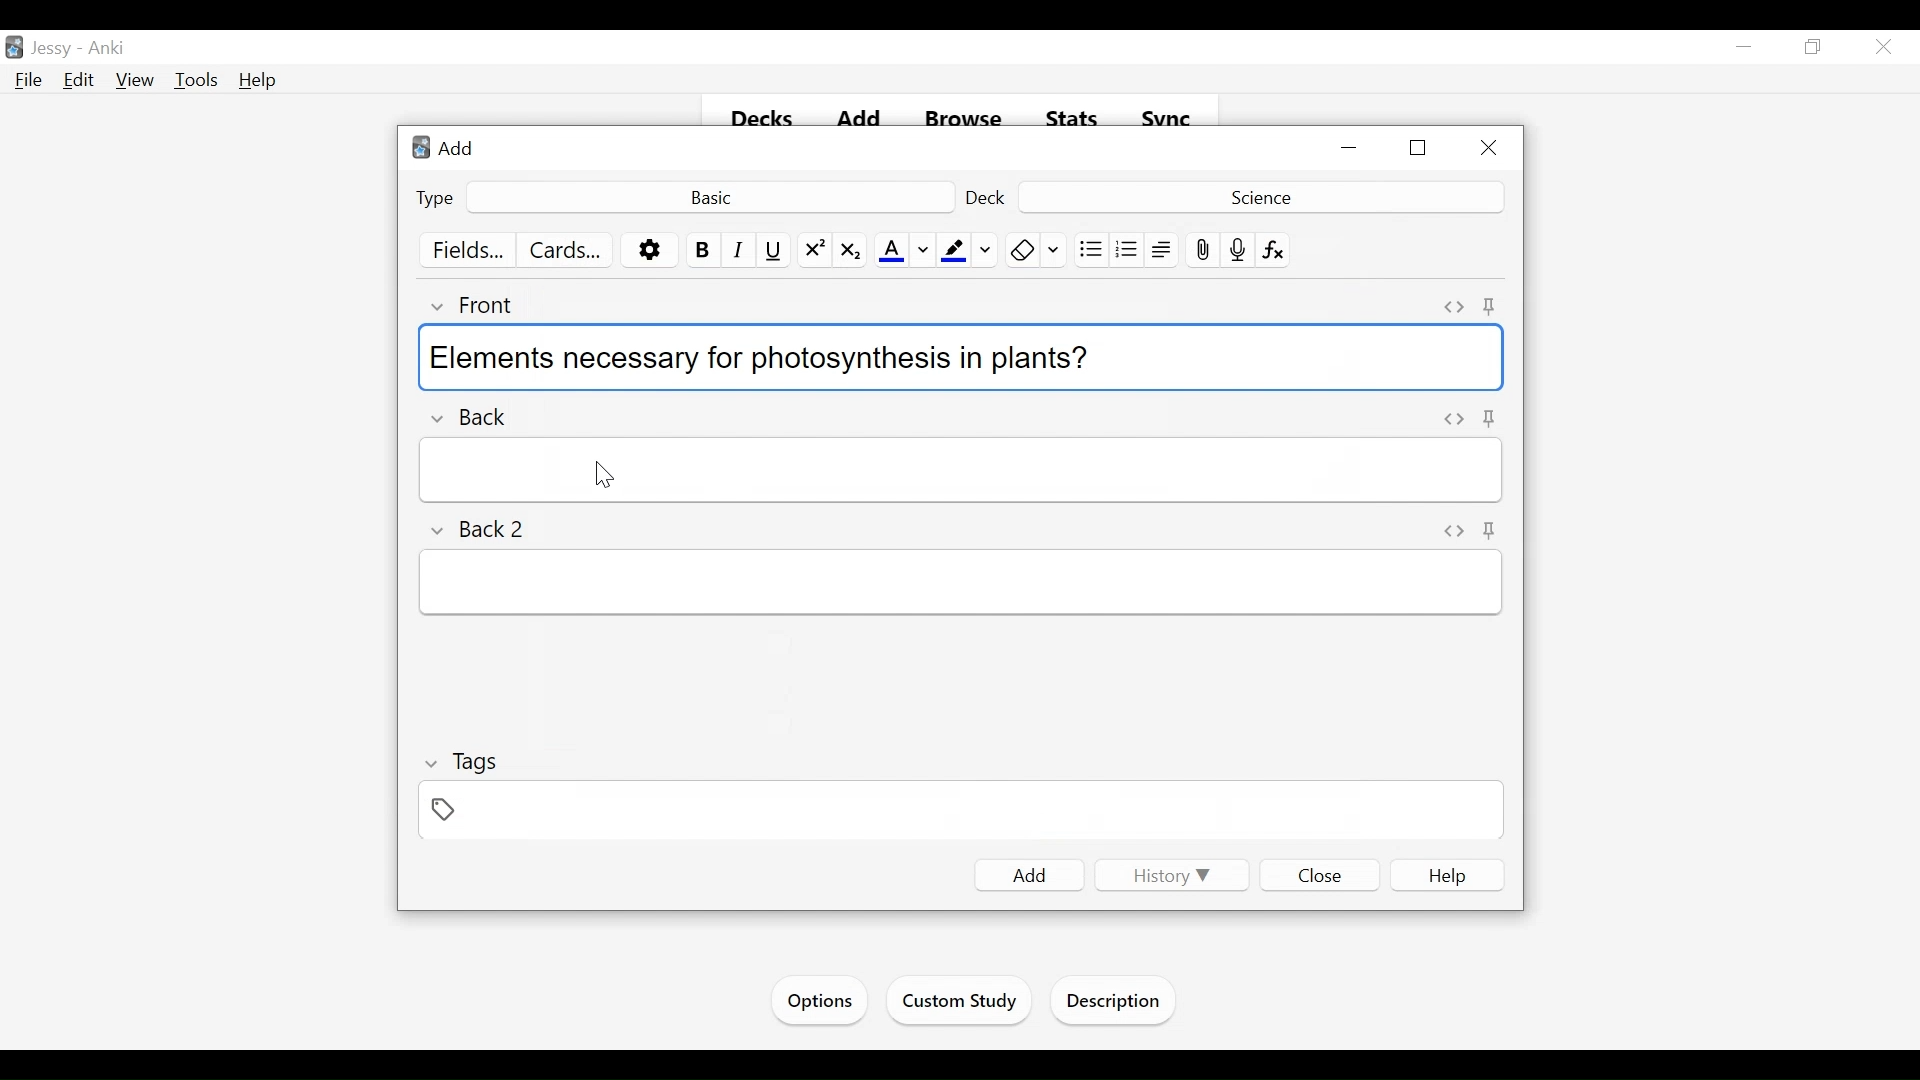 Image resolution: width=1920 pixels, height=1080 pixels. Describe the element at coordinates (488, 530) in the screenshot. I see `Back 2` at that location.